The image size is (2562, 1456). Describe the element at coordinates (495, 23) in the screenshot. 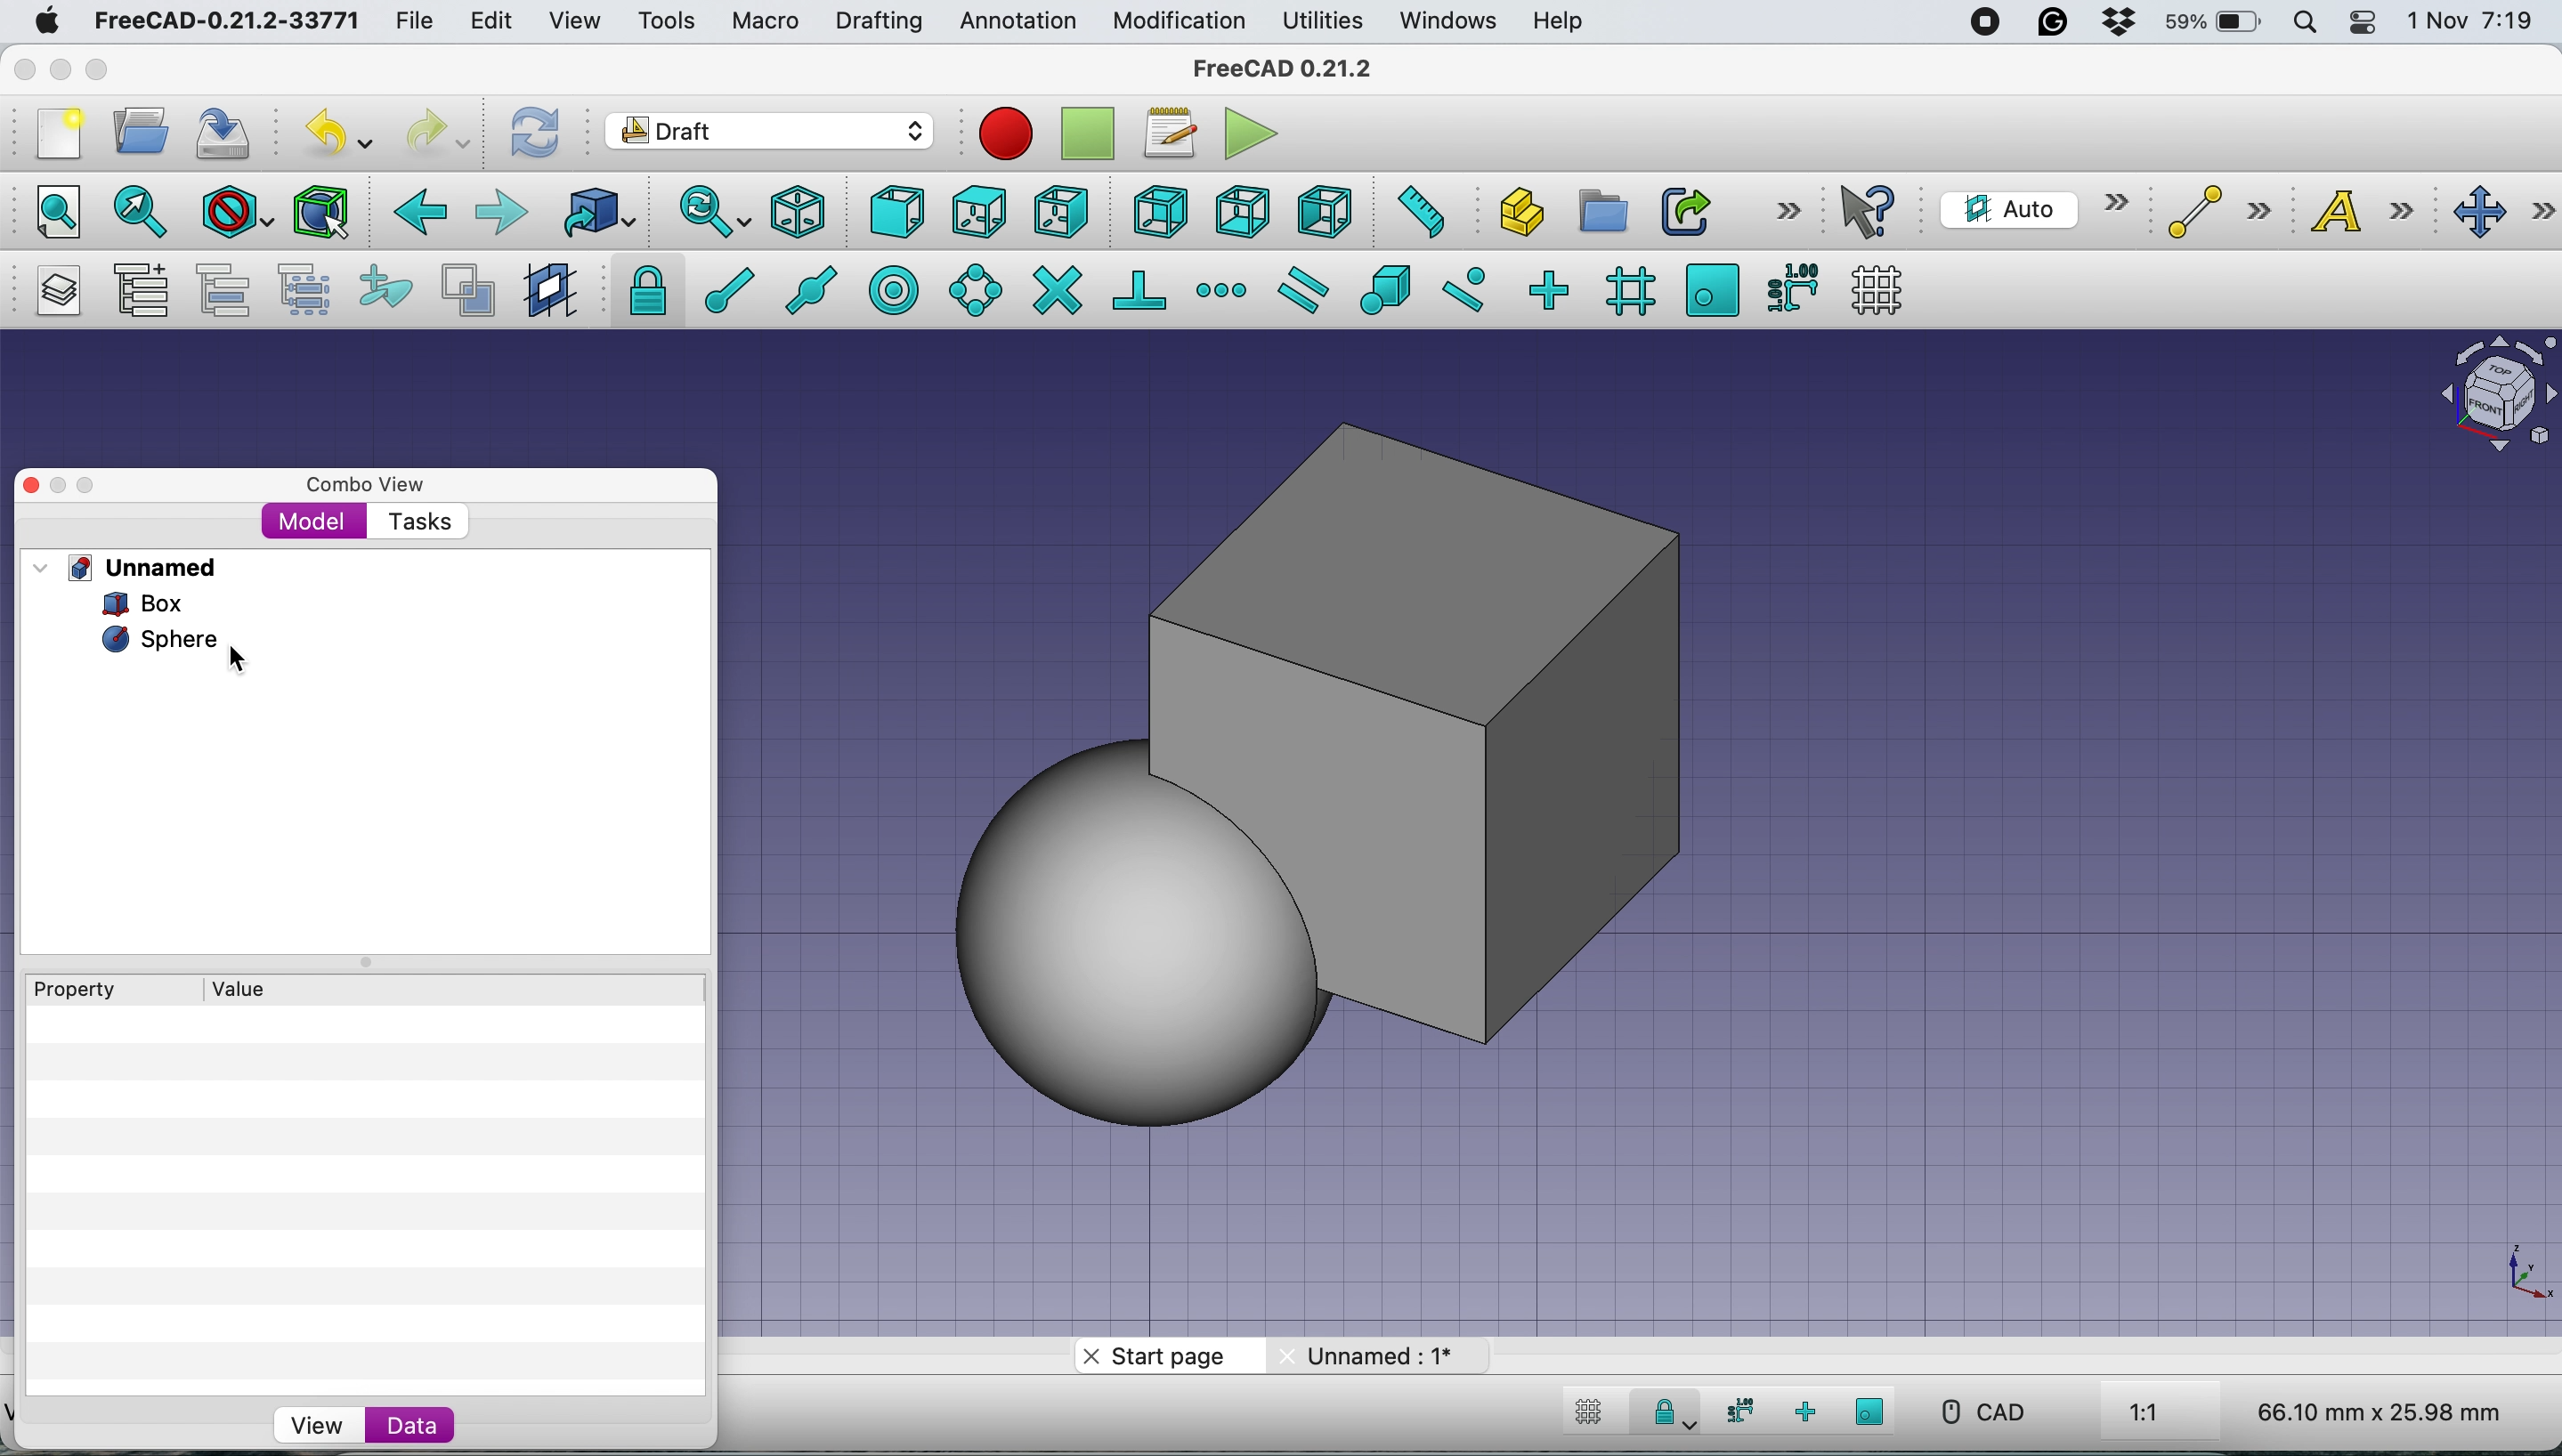

I see `edit` at that location.